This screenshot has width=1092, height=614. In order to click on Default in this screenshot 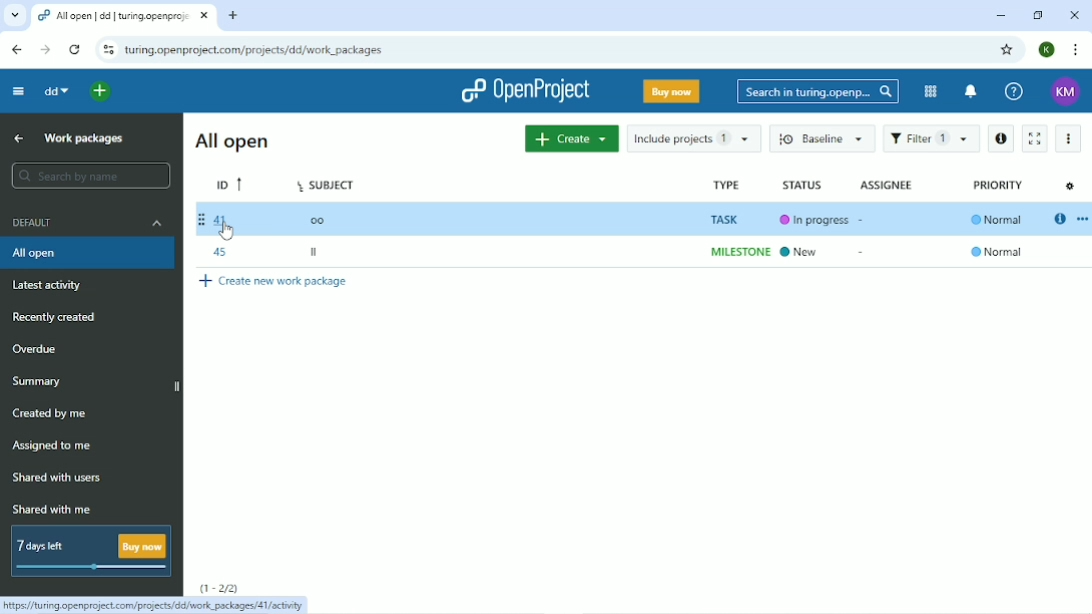, I will do `click(89, 222)`.